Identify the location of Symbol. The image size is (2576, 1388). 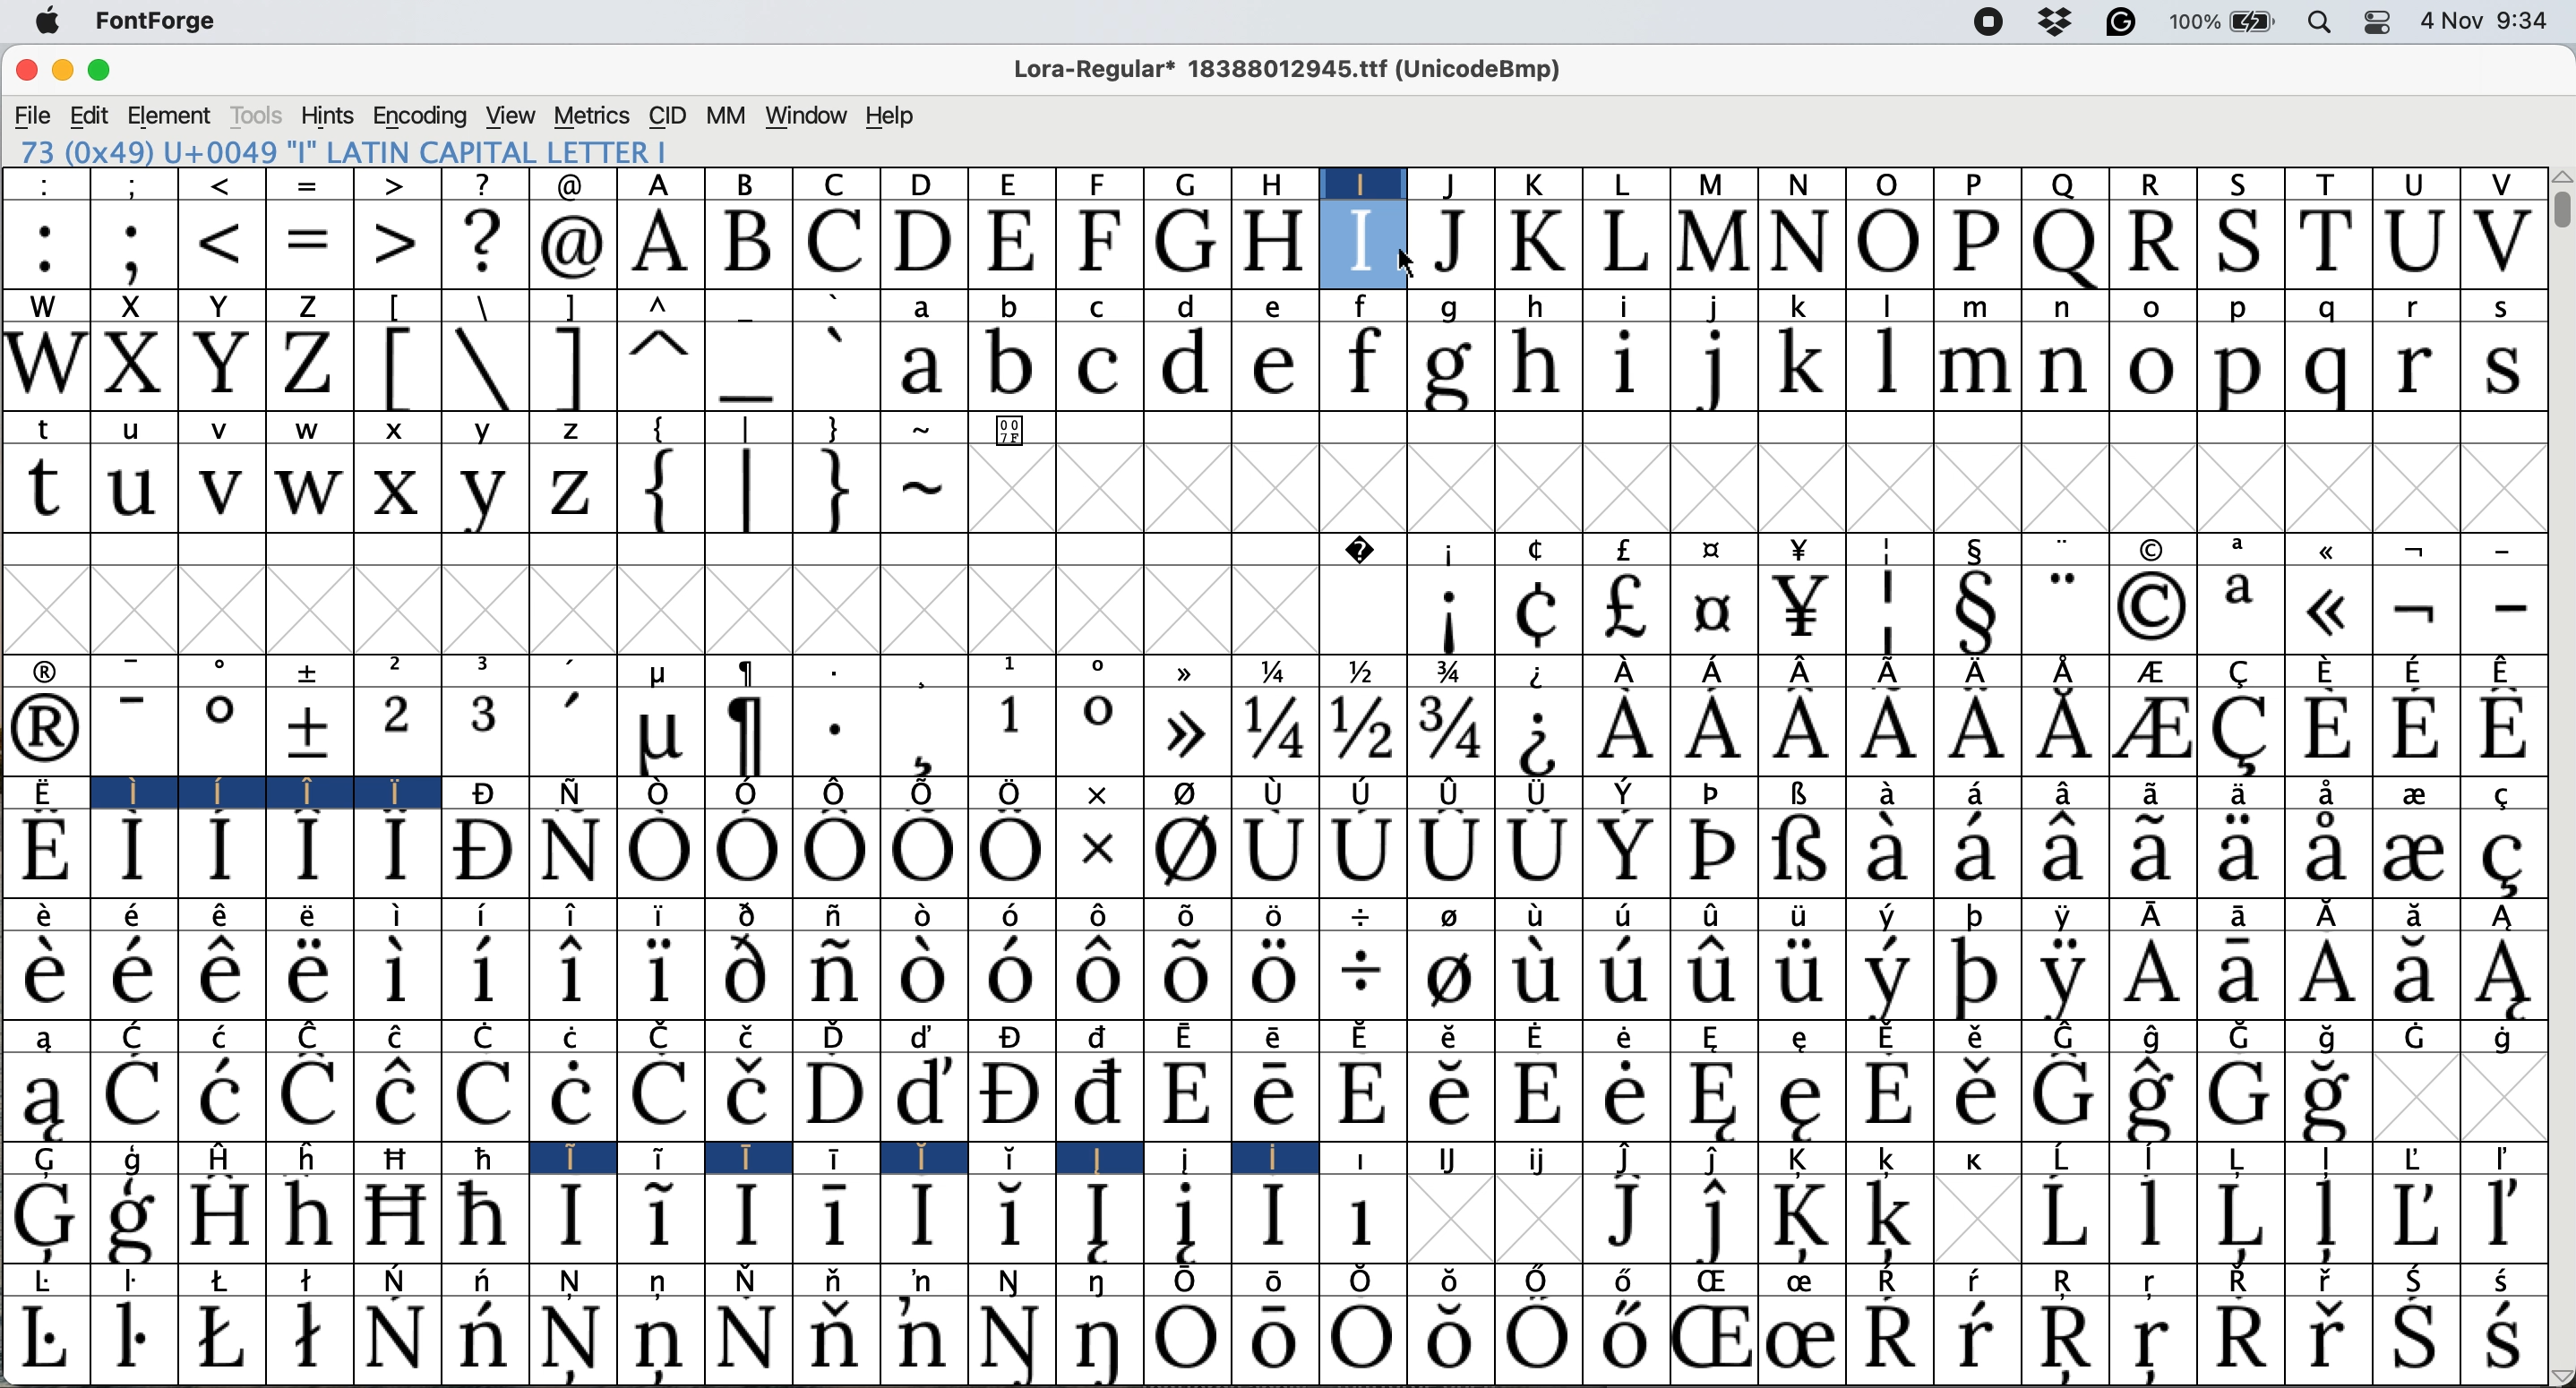
(2325, 609).